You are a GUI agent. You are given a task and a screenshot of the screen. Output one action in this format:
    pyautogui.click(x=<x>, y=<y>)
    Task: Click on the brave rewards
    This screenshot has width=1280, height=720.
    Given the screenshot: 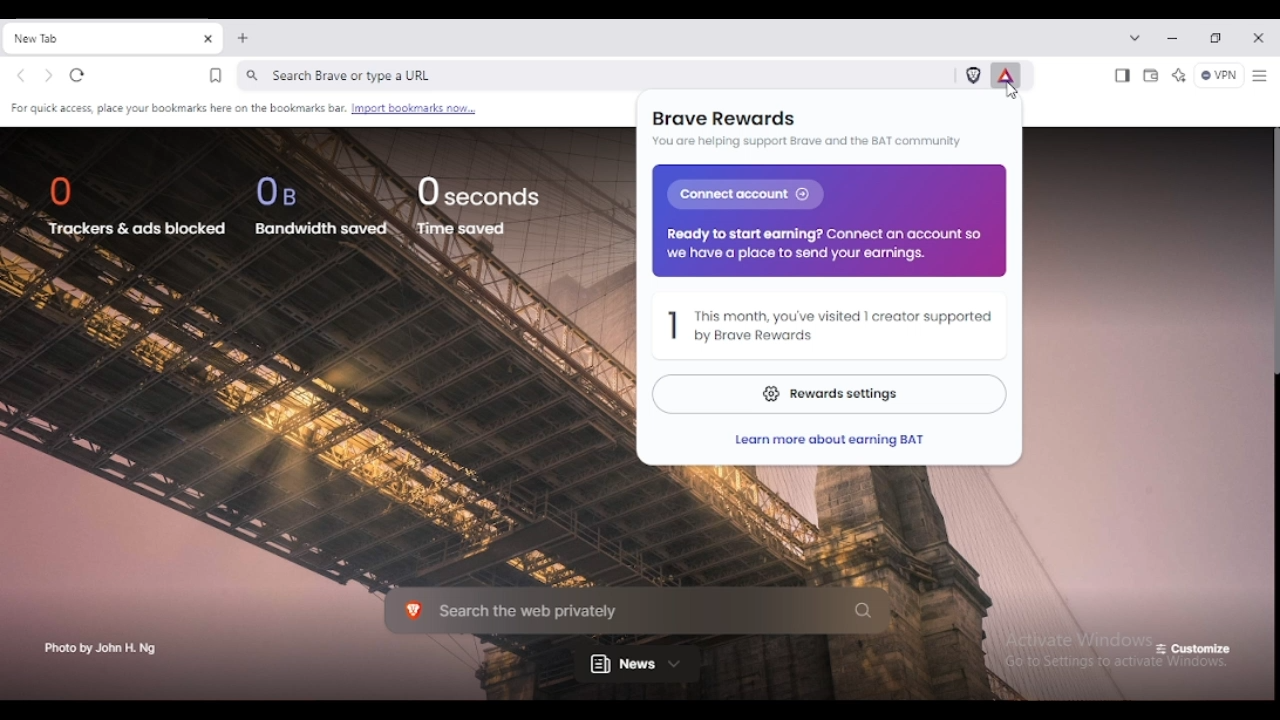 What is the action you would take?
    pyautogui.click(x=725, y=116)
    